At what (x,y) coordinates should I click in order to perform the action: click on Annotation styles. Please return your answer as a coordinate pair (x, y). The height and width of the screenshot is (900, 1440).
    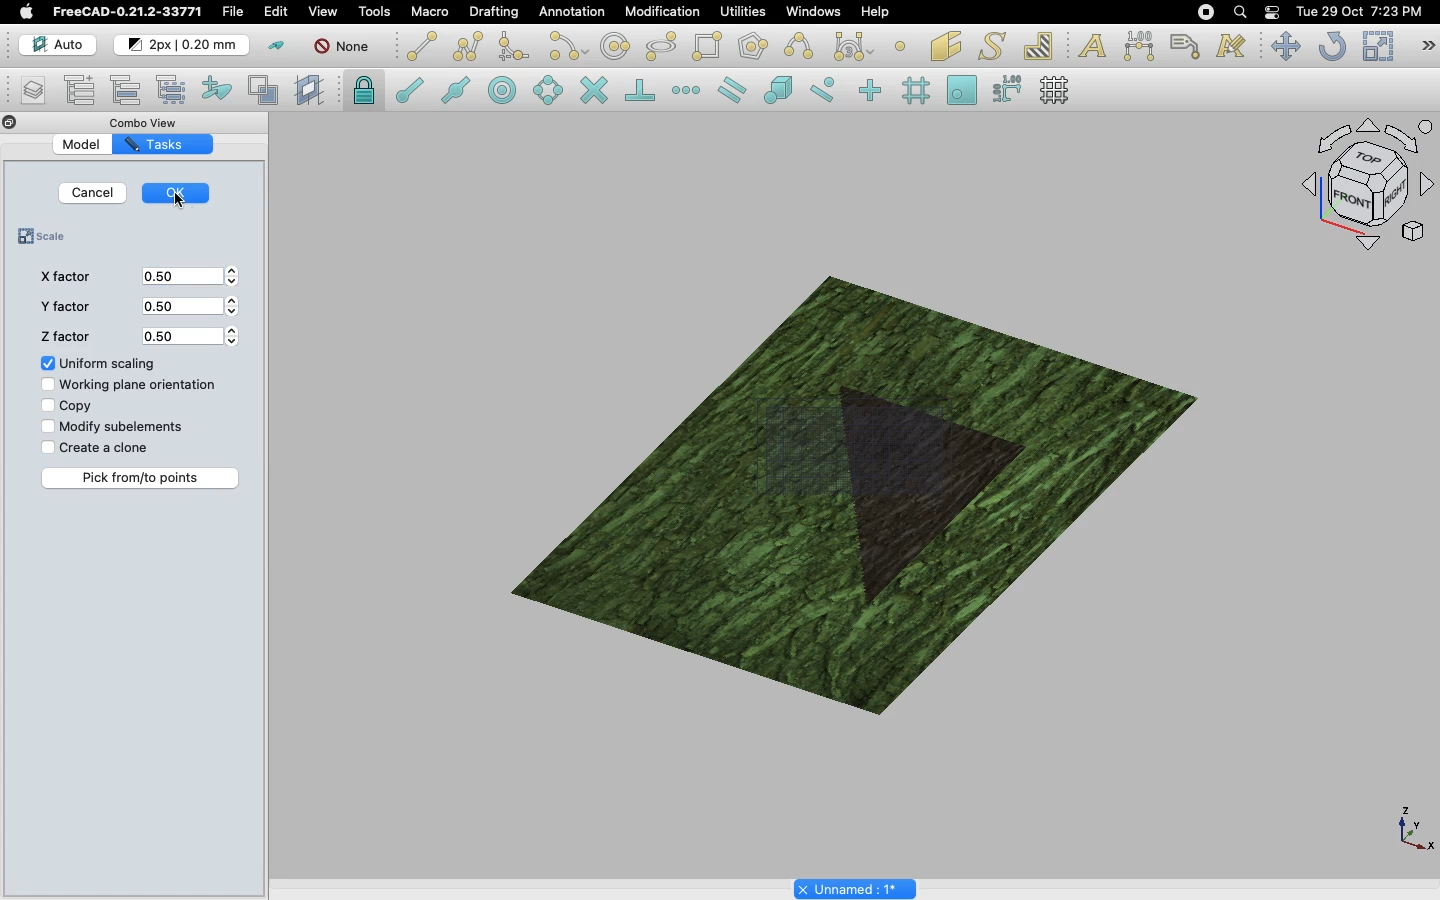
    Looking at the image, I should click on (1230, 48).